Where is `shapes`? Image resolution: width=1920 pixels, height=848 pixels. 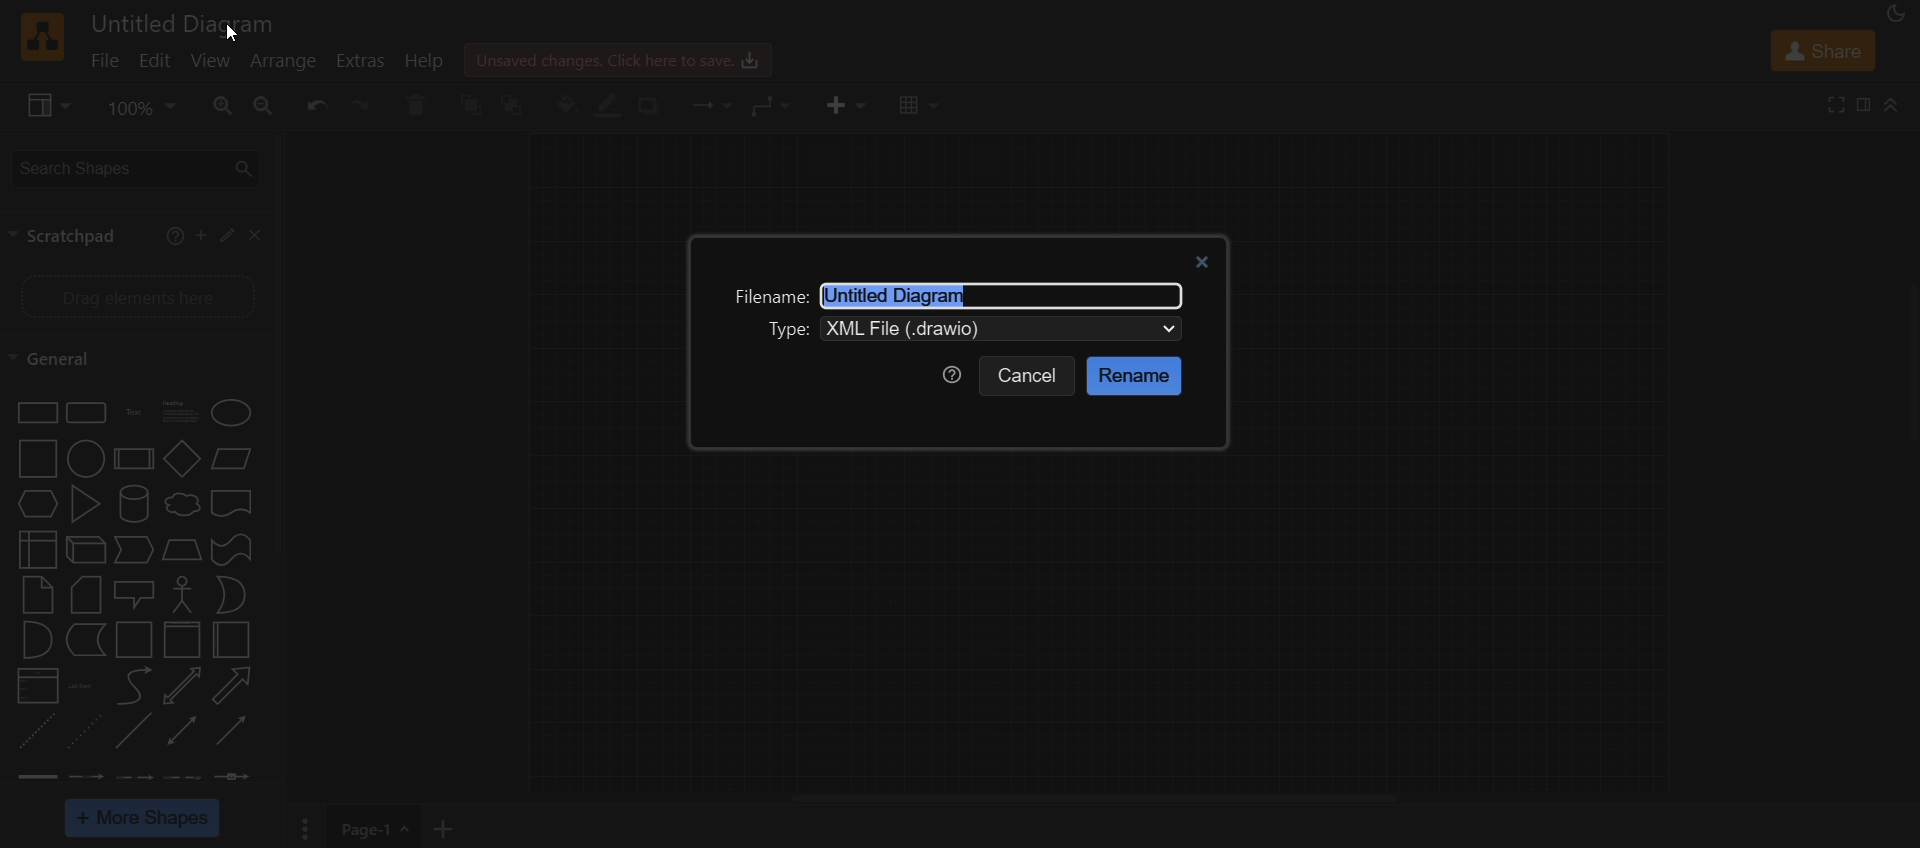
shapes is located at coordinates (138, 593).